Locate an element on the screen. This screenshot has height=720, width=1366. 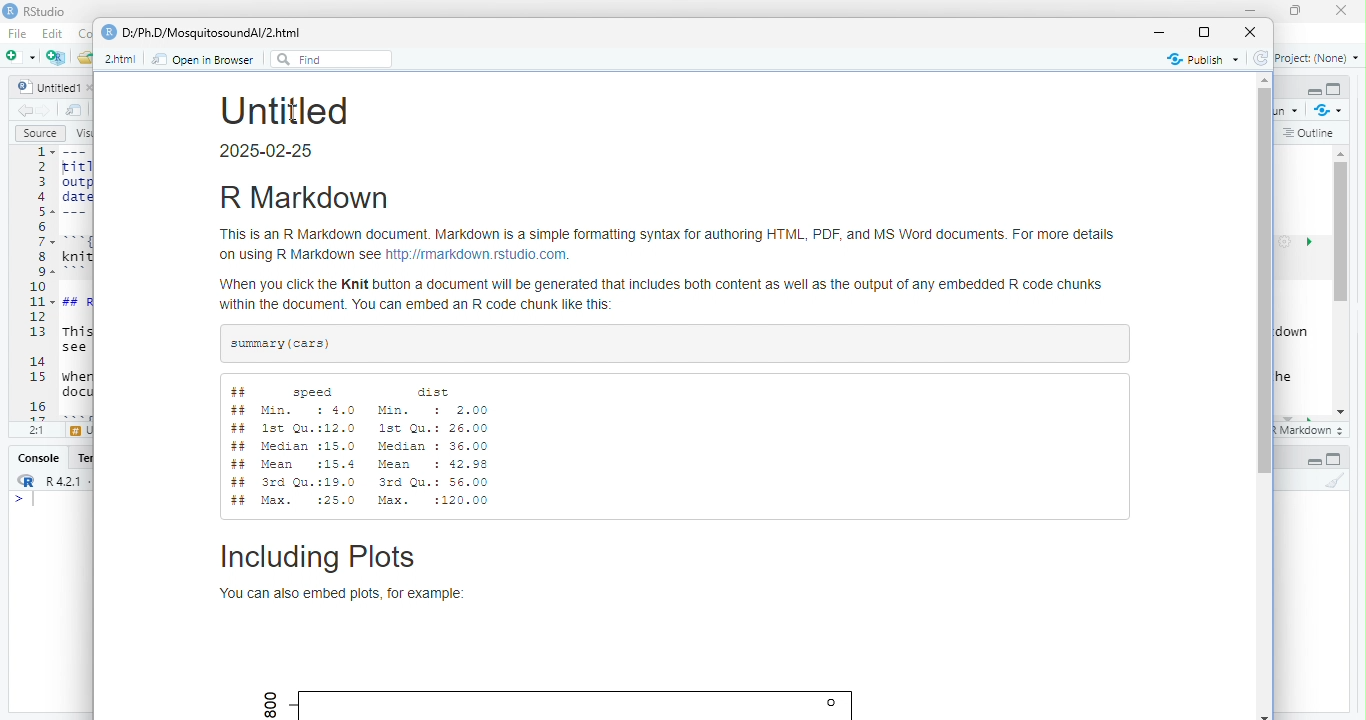
Untitled is located at coordinates (285, 109).